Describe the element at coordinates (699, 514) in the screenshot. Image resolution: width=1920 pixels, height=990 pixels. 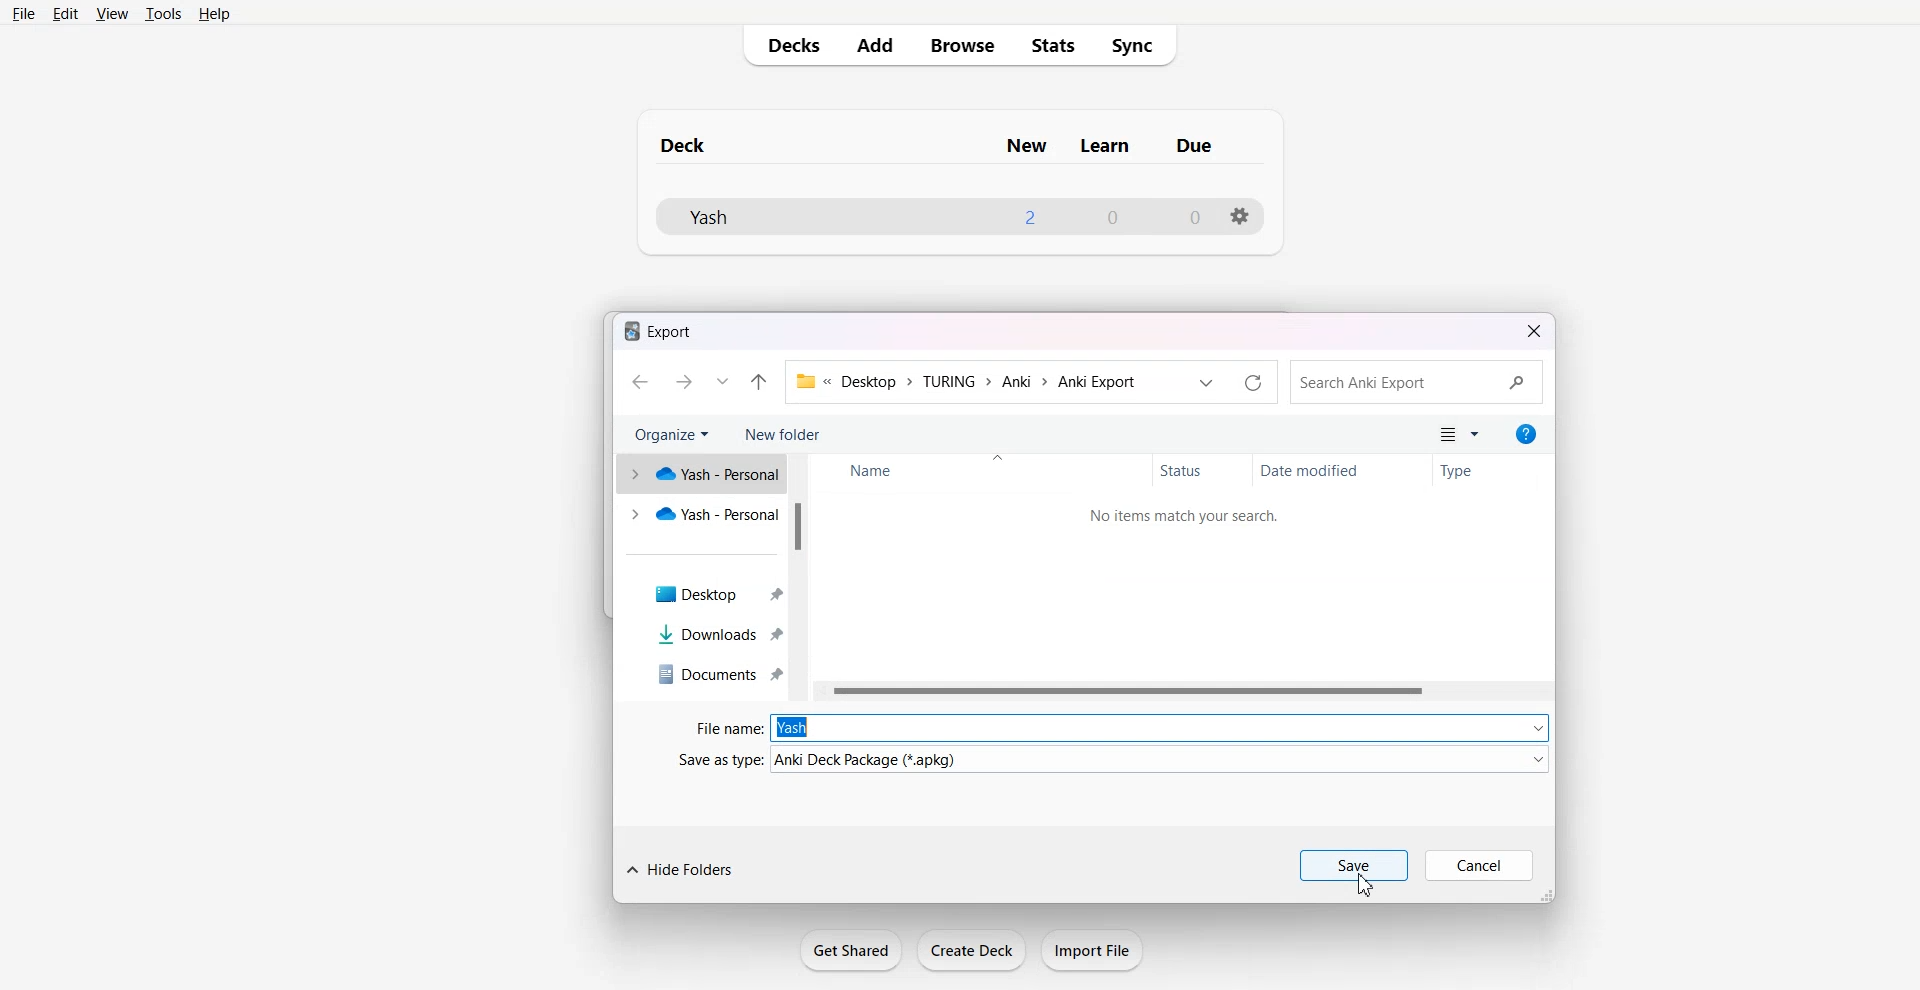
I see `One Drive` at that location.